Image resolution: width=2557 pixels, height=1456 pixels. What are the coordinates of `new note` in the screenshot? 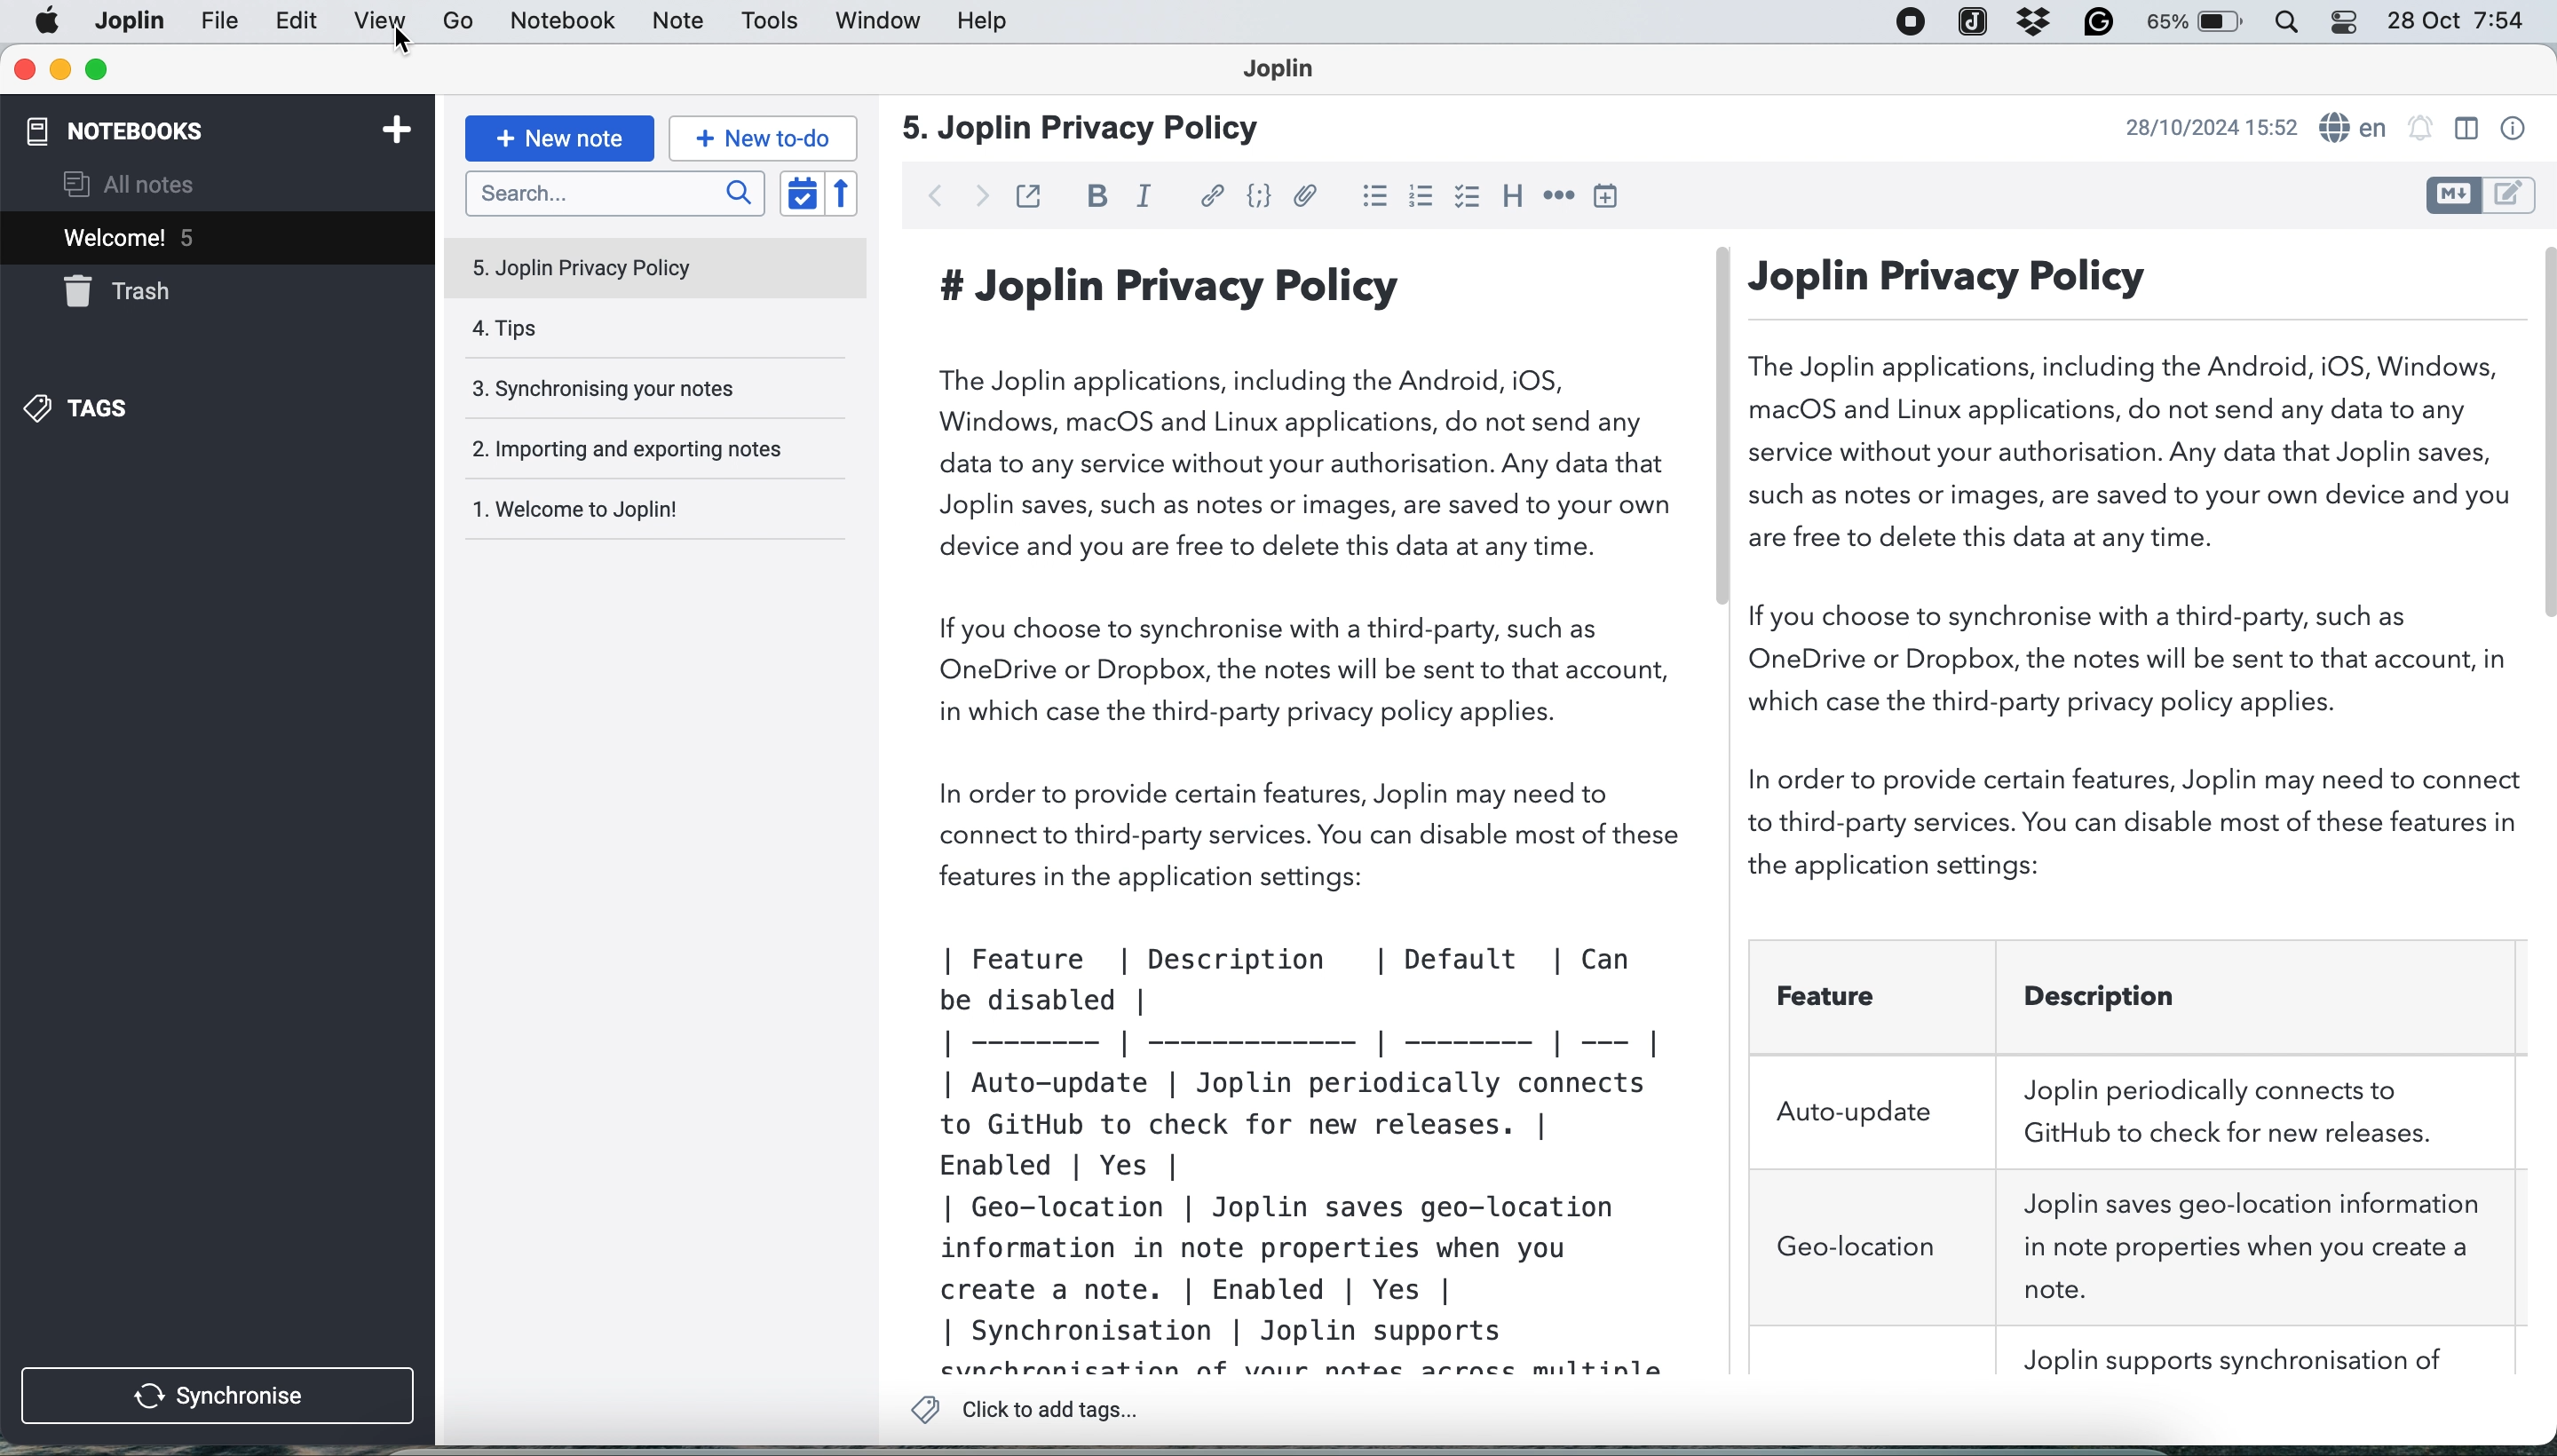 It's located at (560, 137).